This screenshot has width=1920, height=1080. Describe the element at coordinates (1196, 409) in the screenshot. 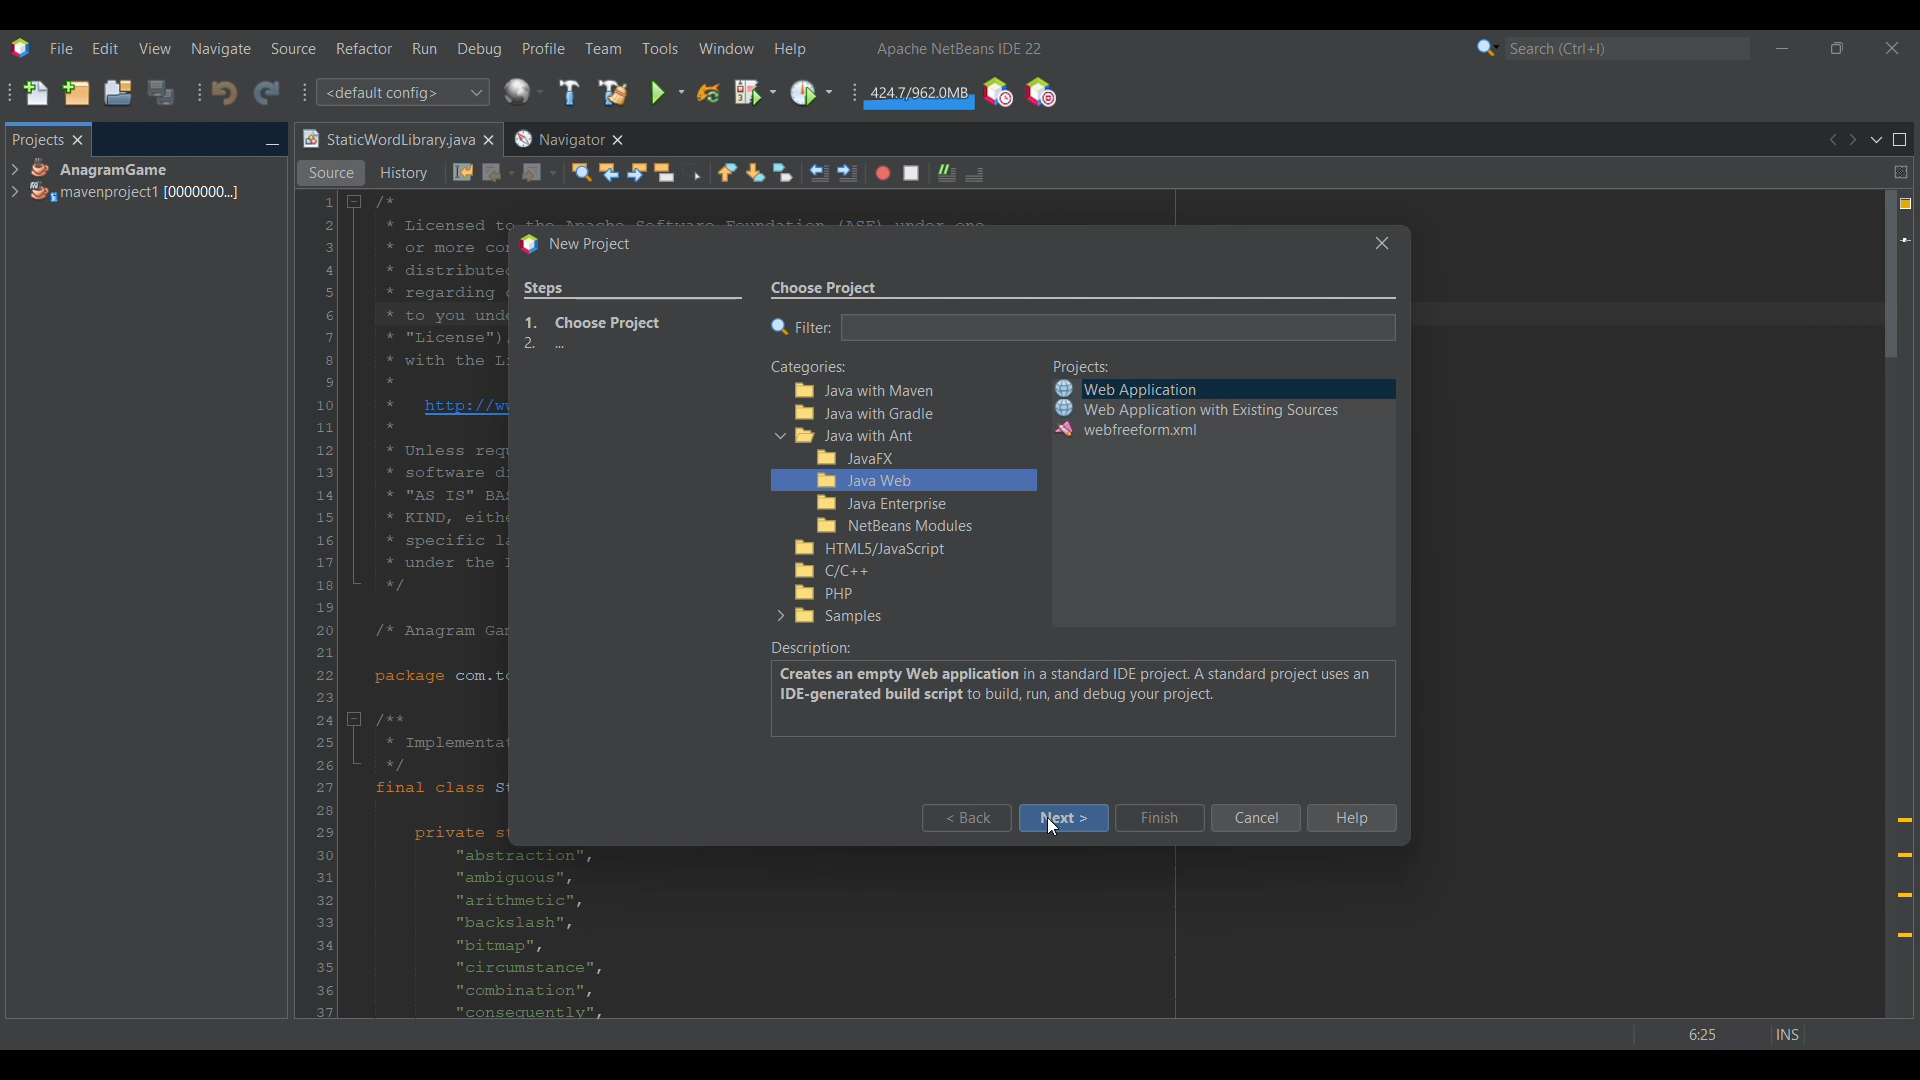

I see `Project options with their respective logo` at that location.